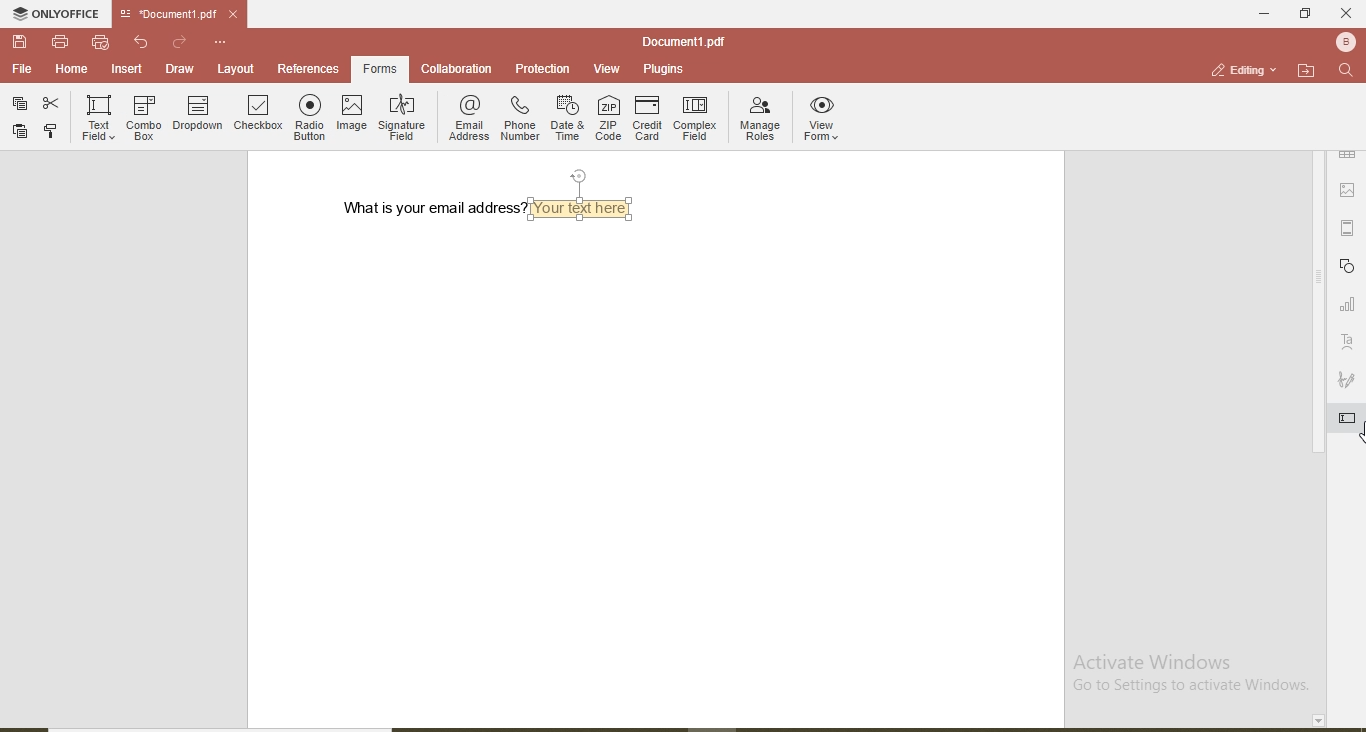 This screenshot has height=732, width=1366. Describe the element at coordinates (1344, 41) in the screenshot. I see `user` at that location.